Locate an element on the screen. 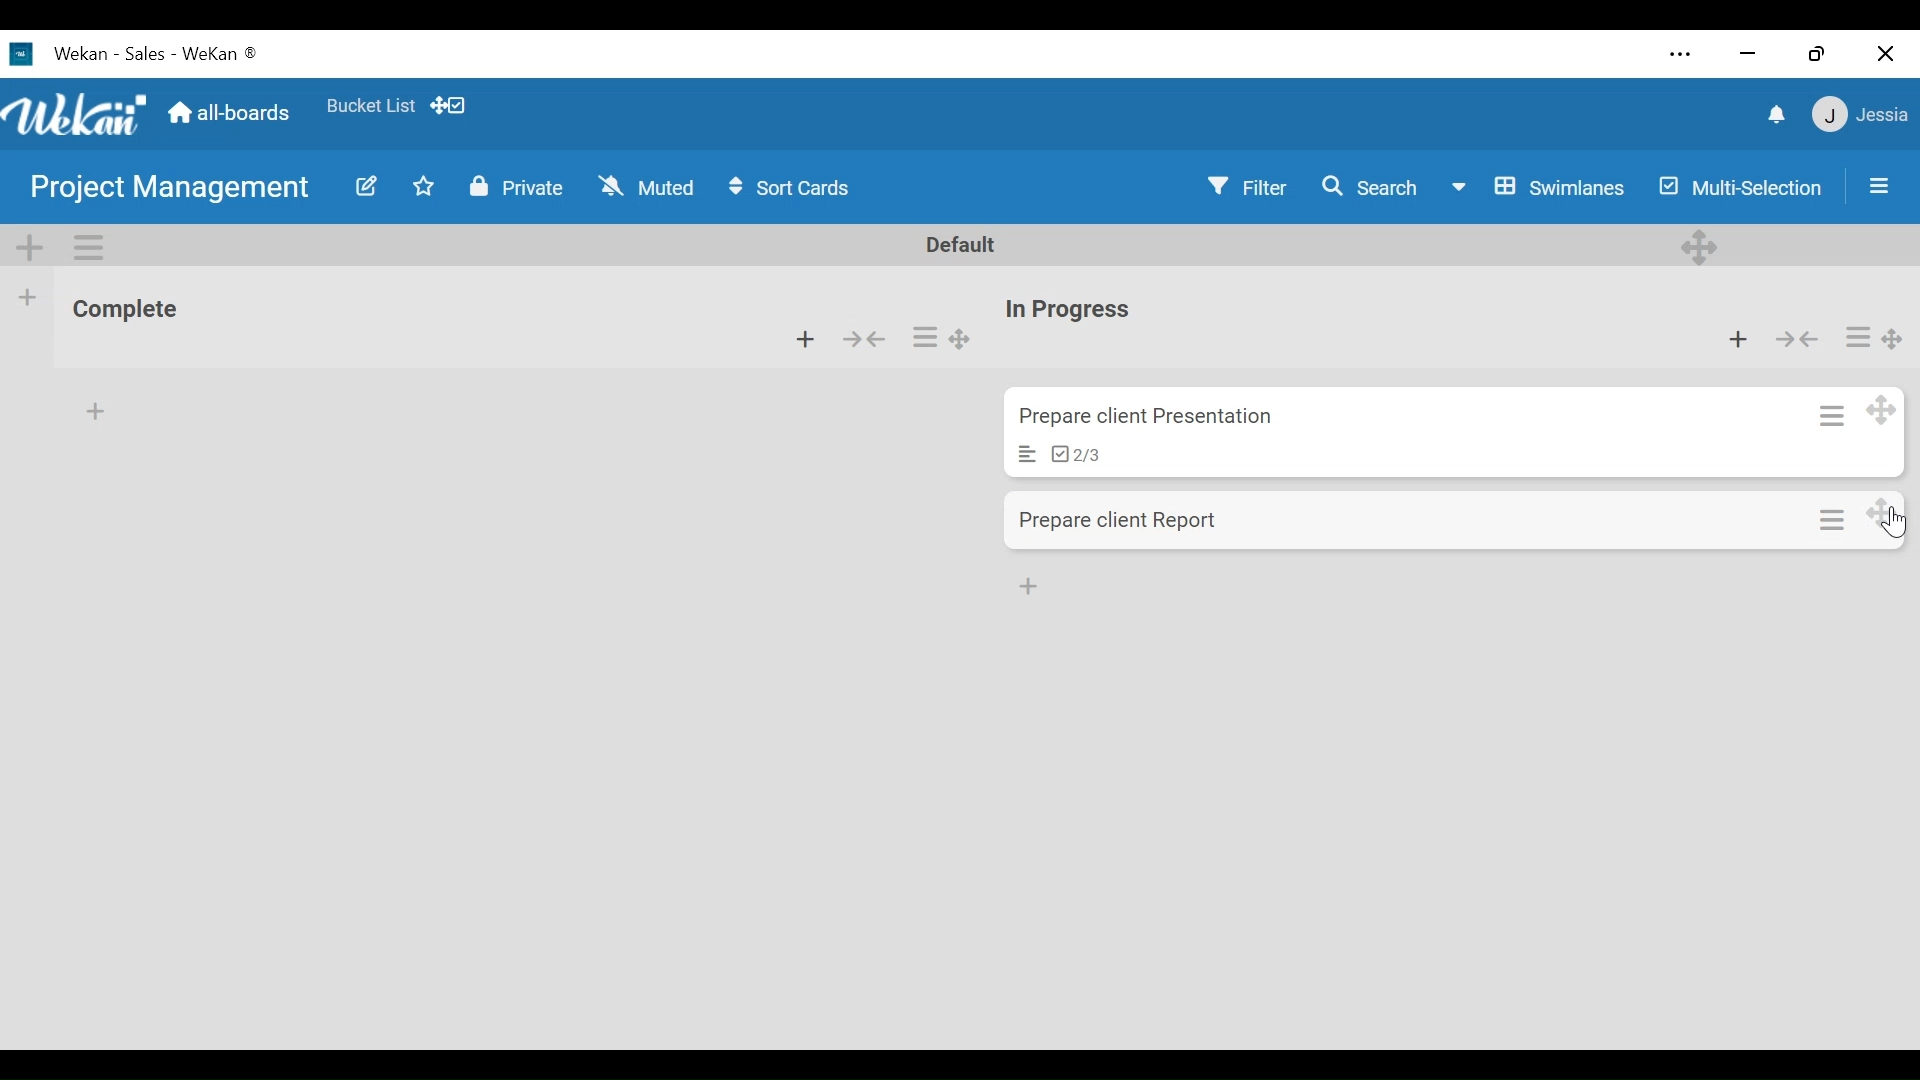 This screenshot has width=1920, height=1080. Card actions is located at coordinates (1827, 410).